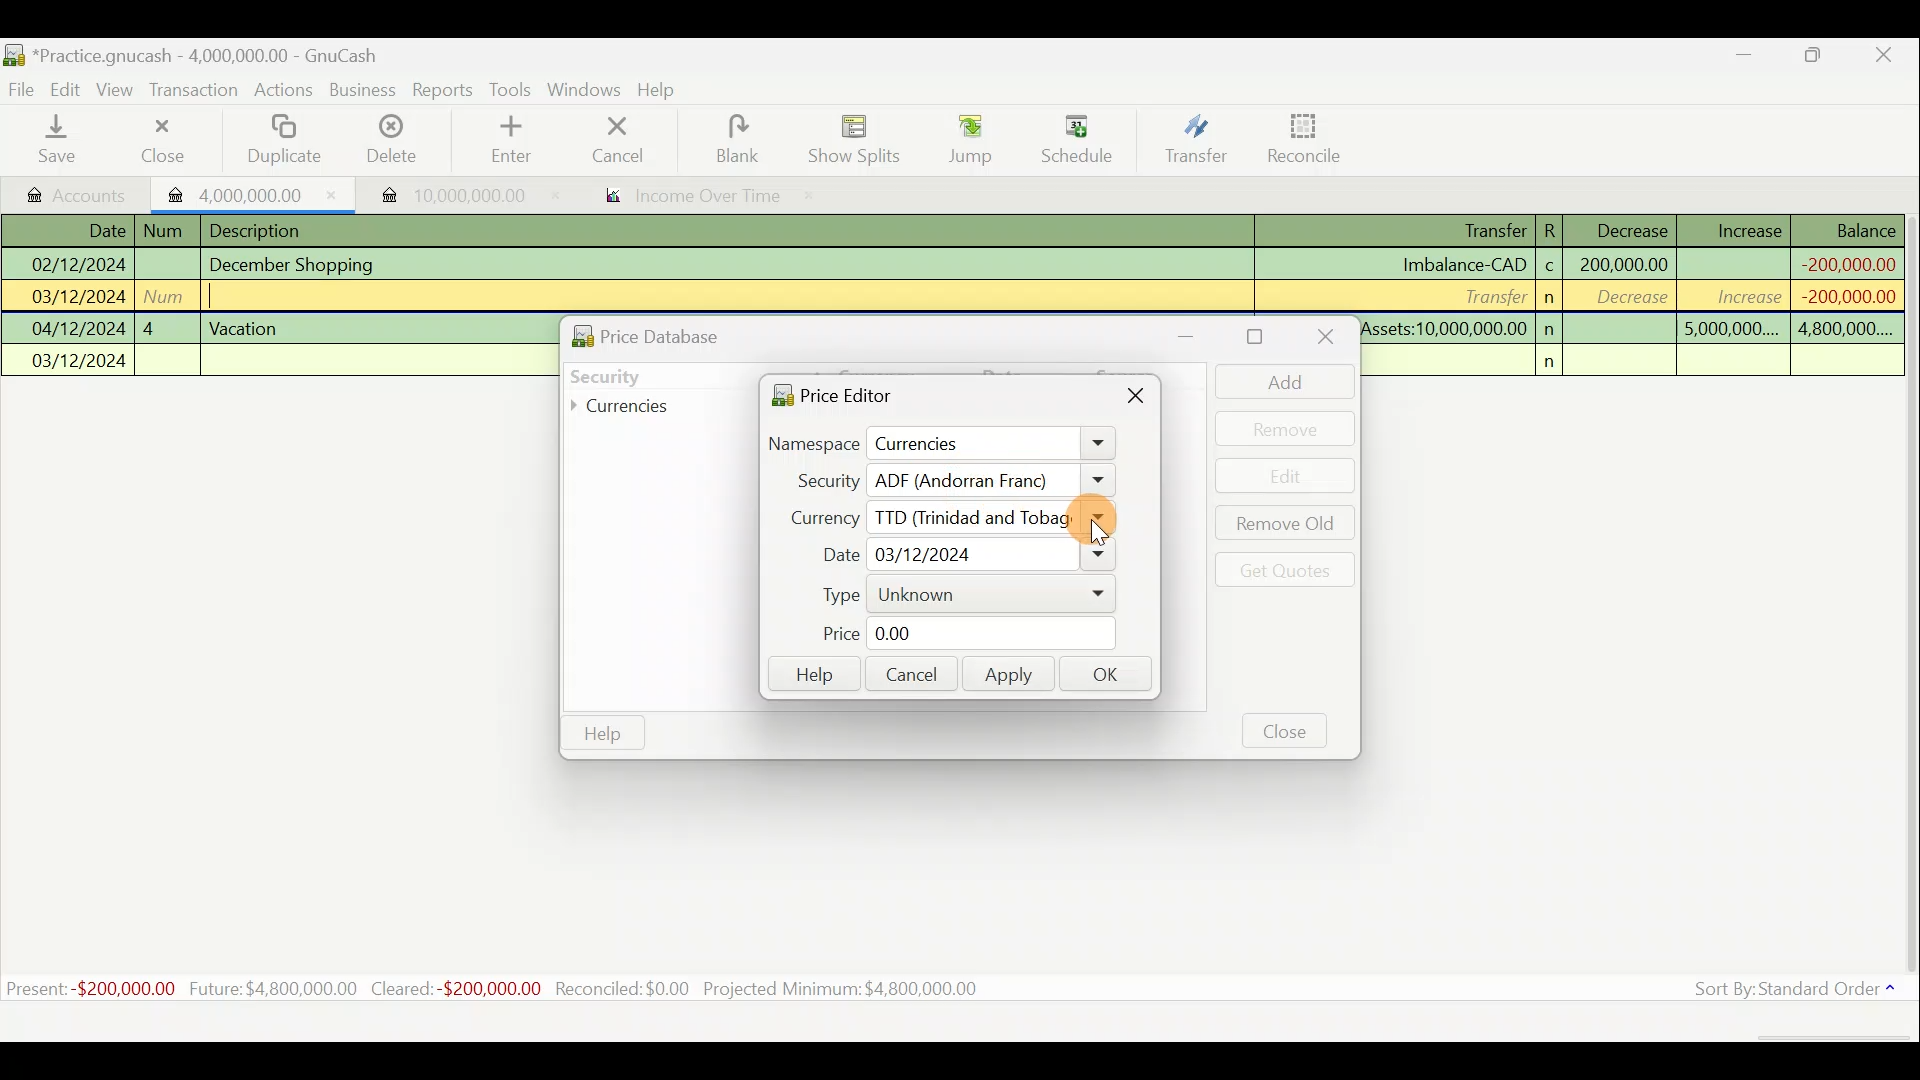 The height and width of the screenshot is (1080, 1920). I want to click on Assets:10,000,000.00, so click(1444, 326).